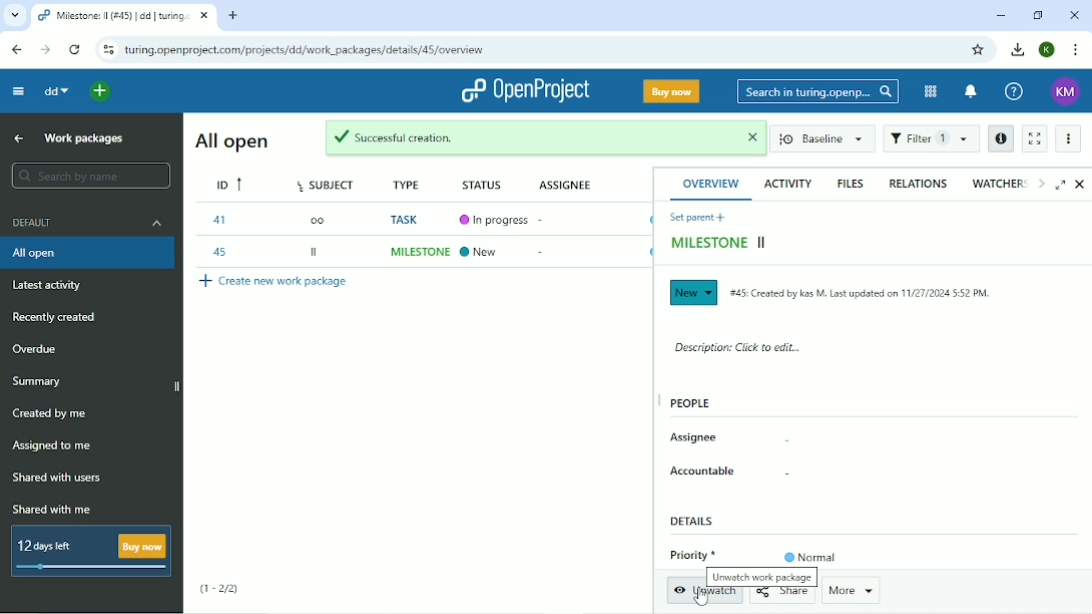 The height and width of the screenshot is (614, 1092). I want to click on cursor, so click(698, 599).